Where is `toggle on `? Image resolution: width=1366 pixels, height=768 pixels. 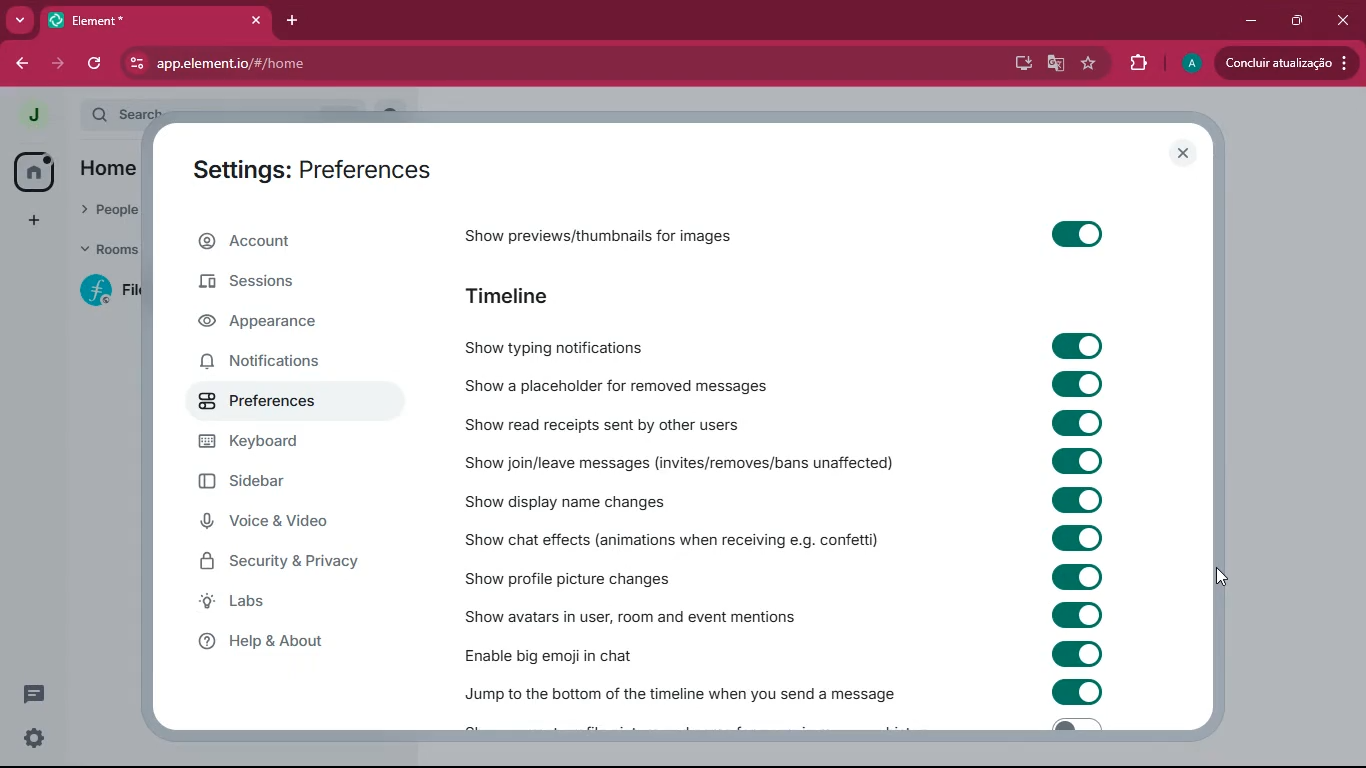
toggle on  is located at coordinates (1074, 238).